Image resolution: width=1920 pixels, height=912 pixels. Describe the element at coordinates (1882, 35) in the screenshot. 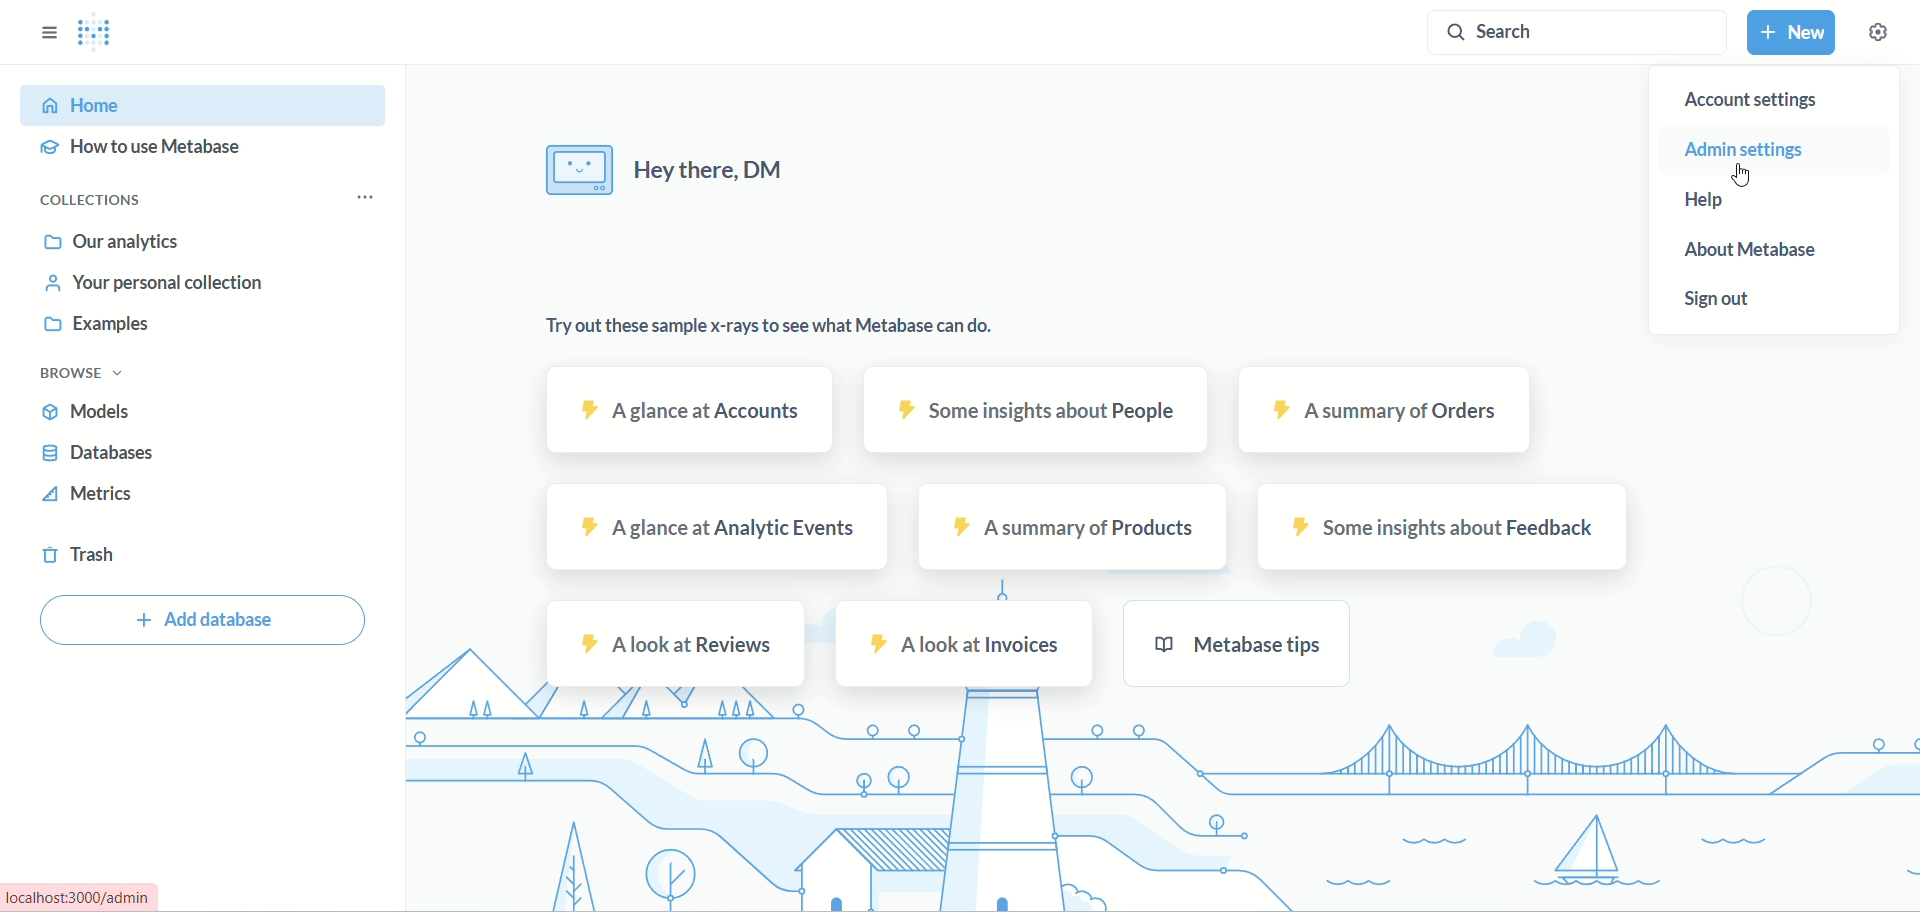

I see `settings` at that location.